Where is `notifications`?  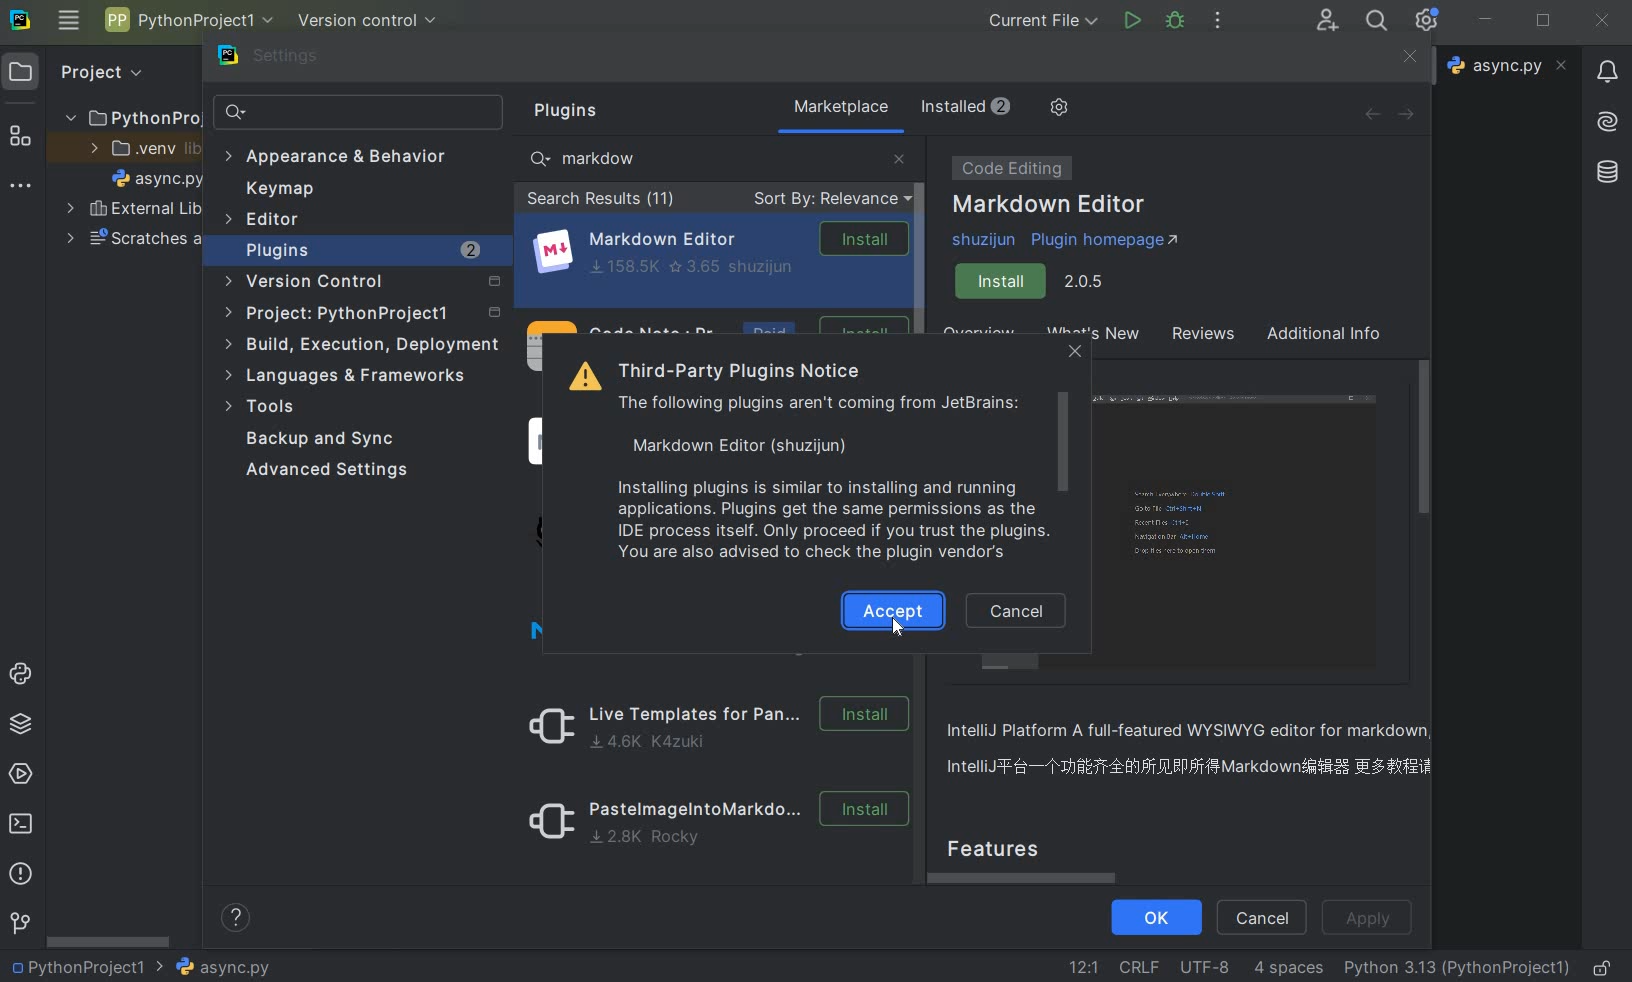 notifications is located at coordinates (1609, 74).